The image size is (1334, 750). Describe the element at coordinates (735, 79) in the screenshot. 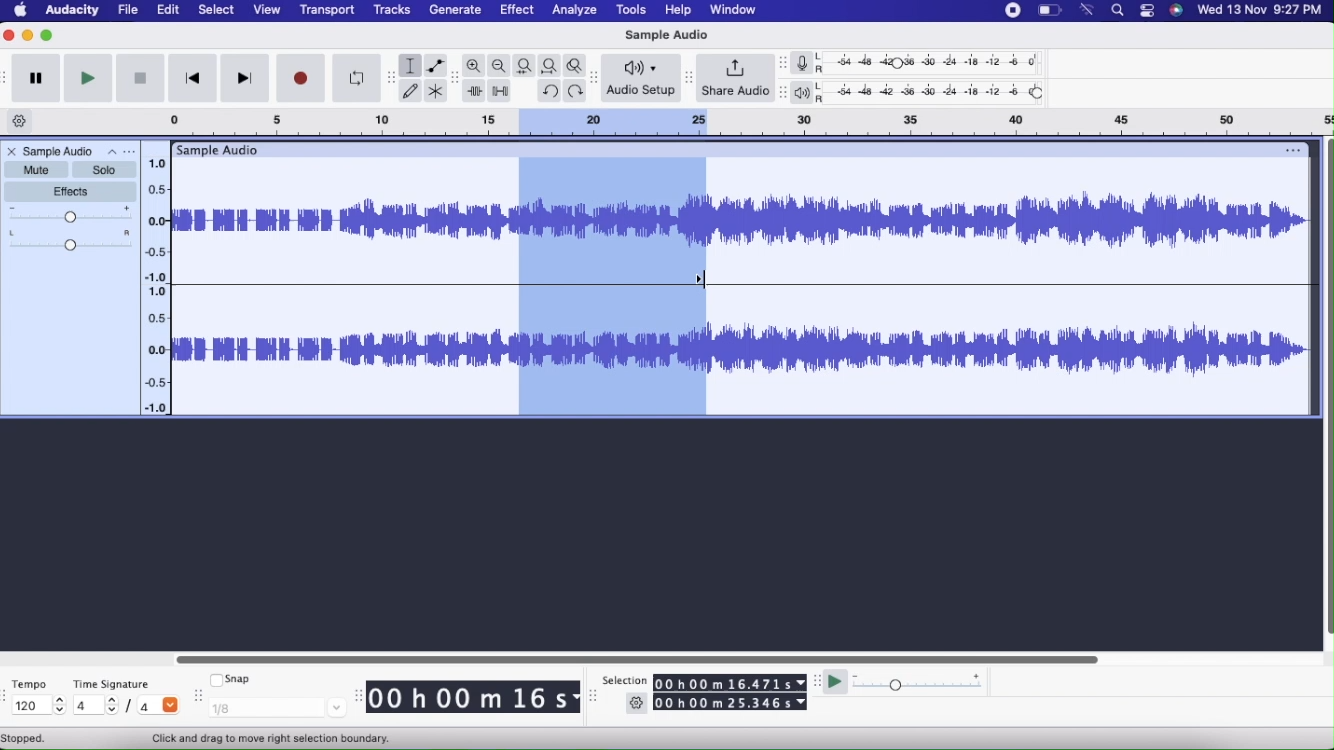

I see `Share Audio` at that location.